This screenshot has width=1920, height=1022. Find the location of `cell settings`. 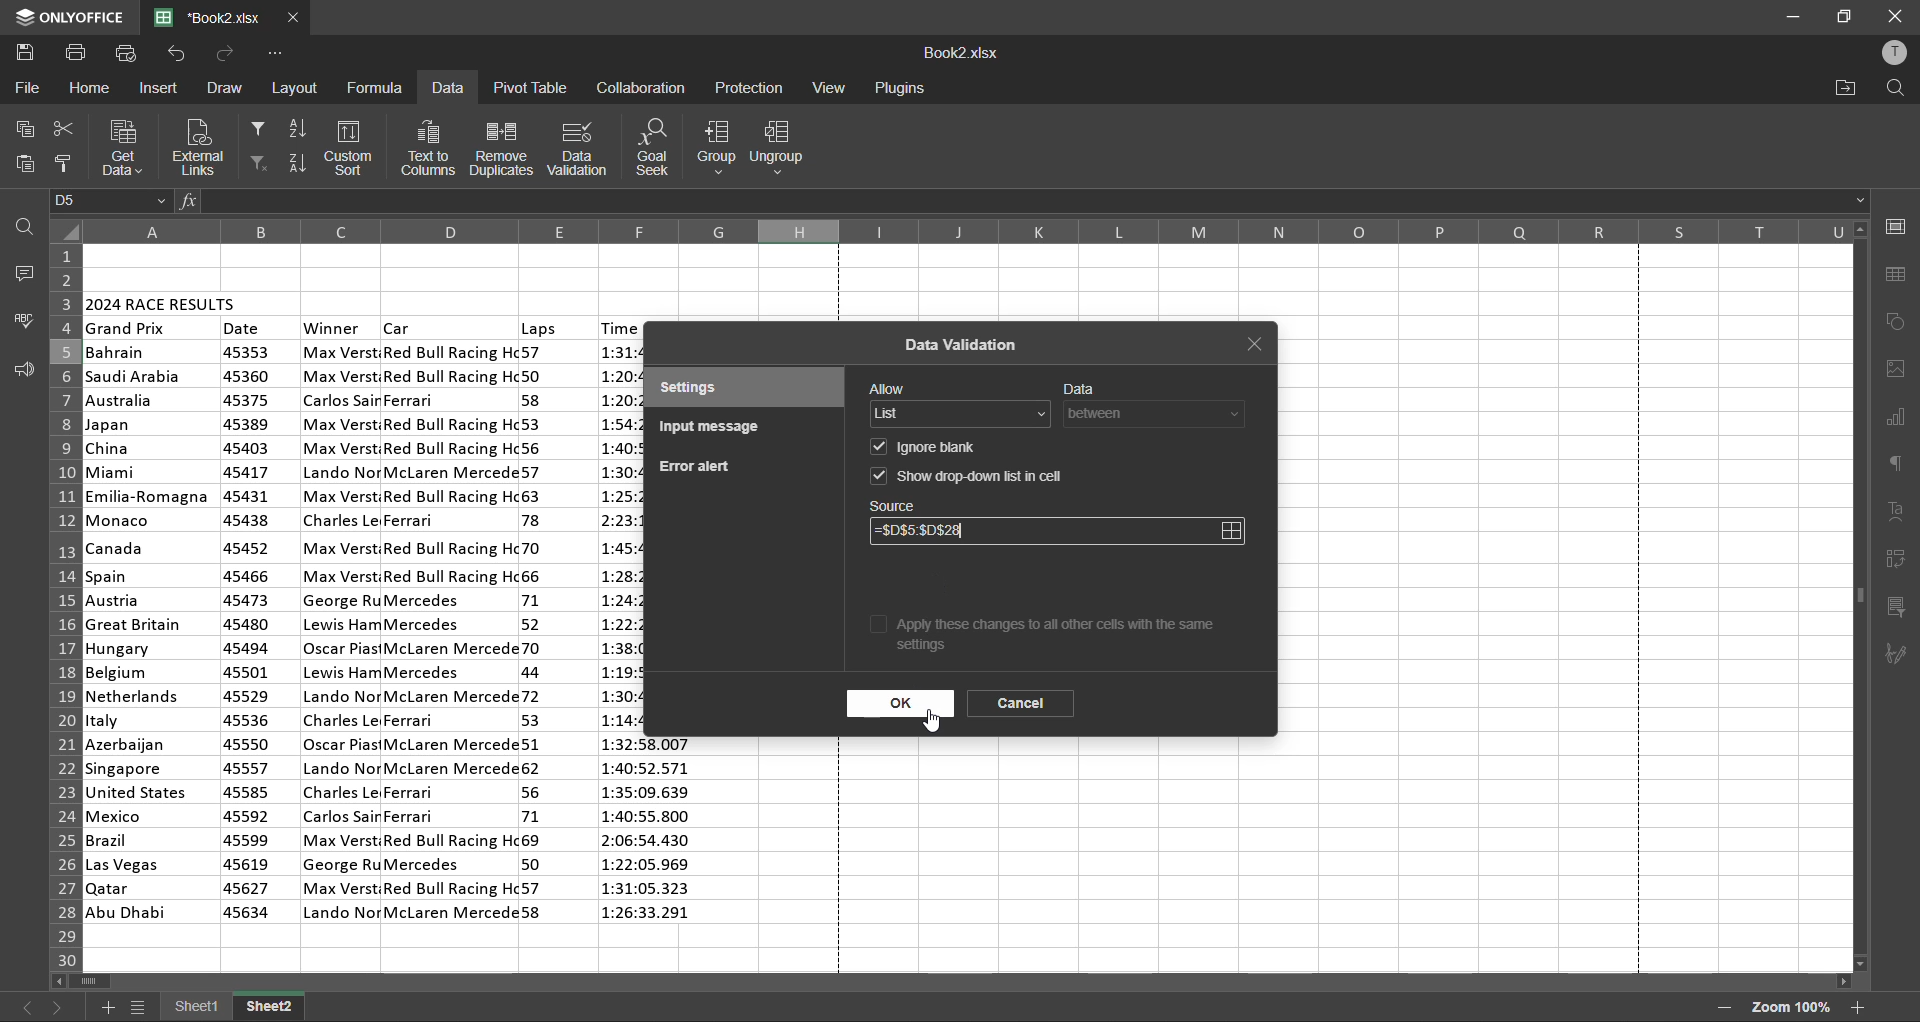

cell settings is located at coordinates (1895, 226).